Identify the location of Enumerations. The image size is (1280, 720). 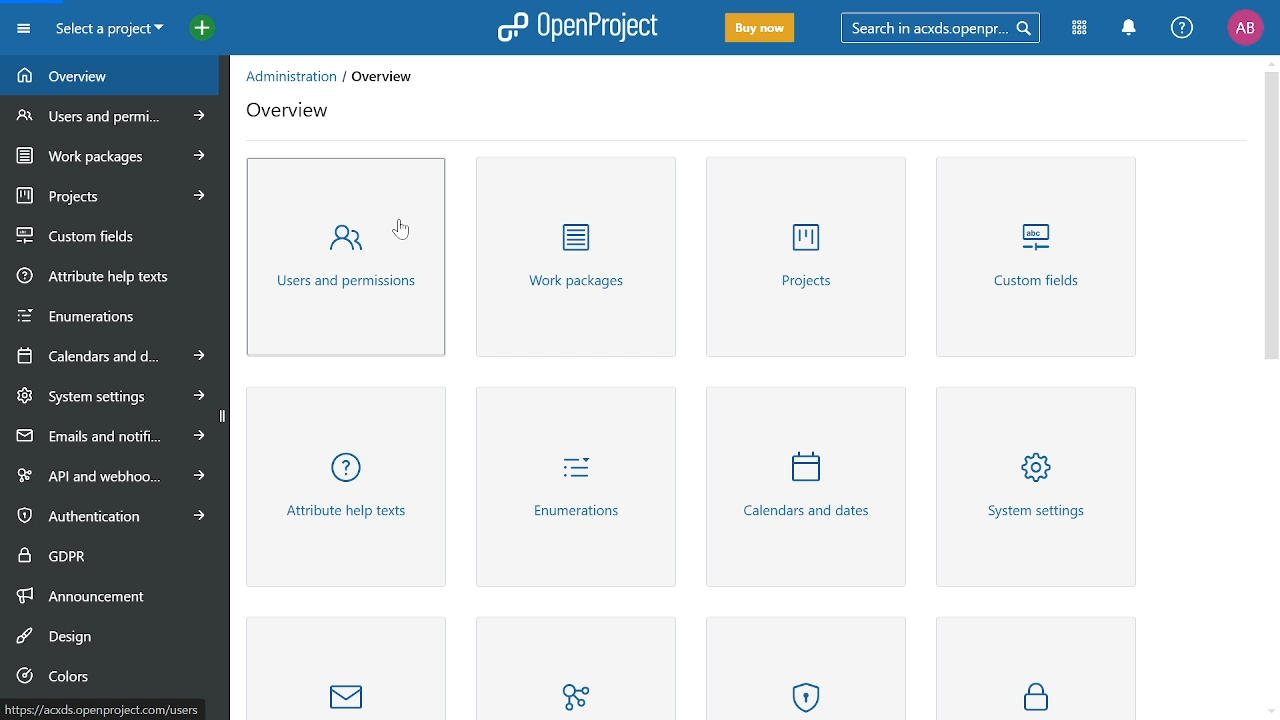
(91, 316).